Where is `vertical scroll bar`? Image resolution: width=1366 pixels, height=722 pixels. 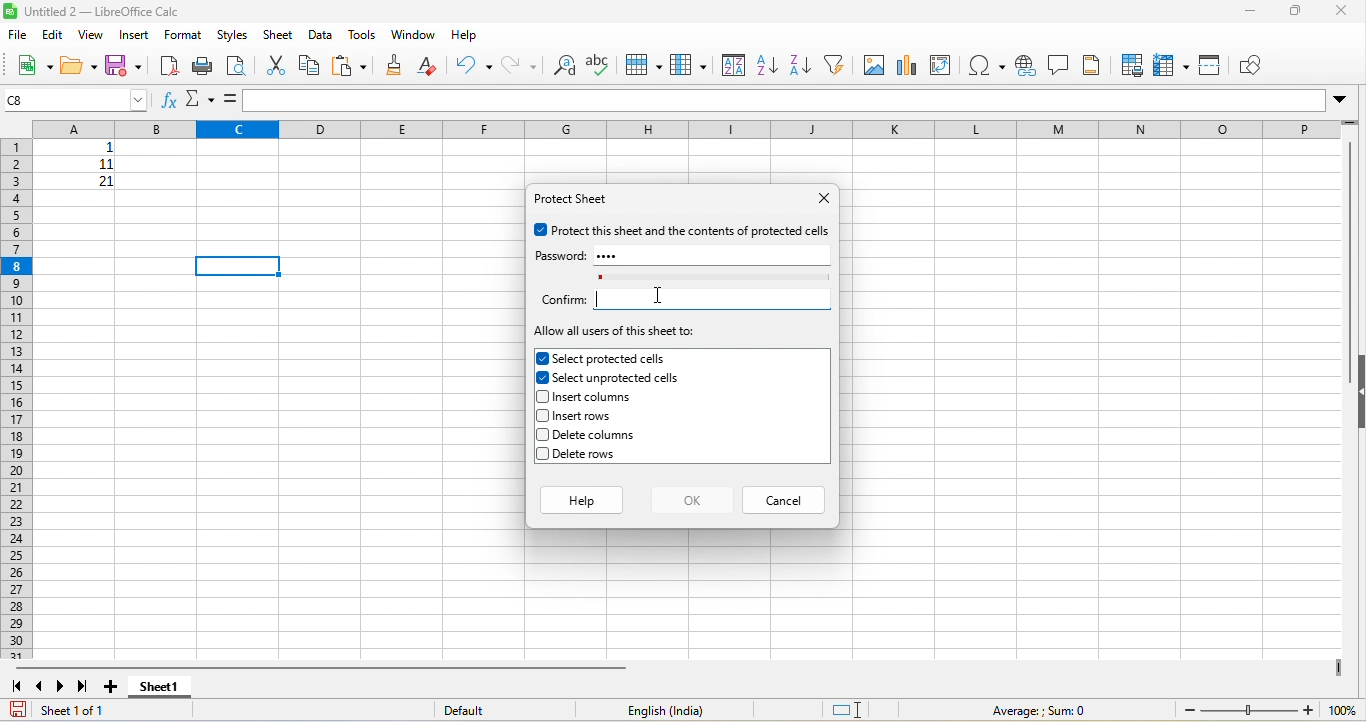 vertical scroll bar is located at coordinates (1352, 247).